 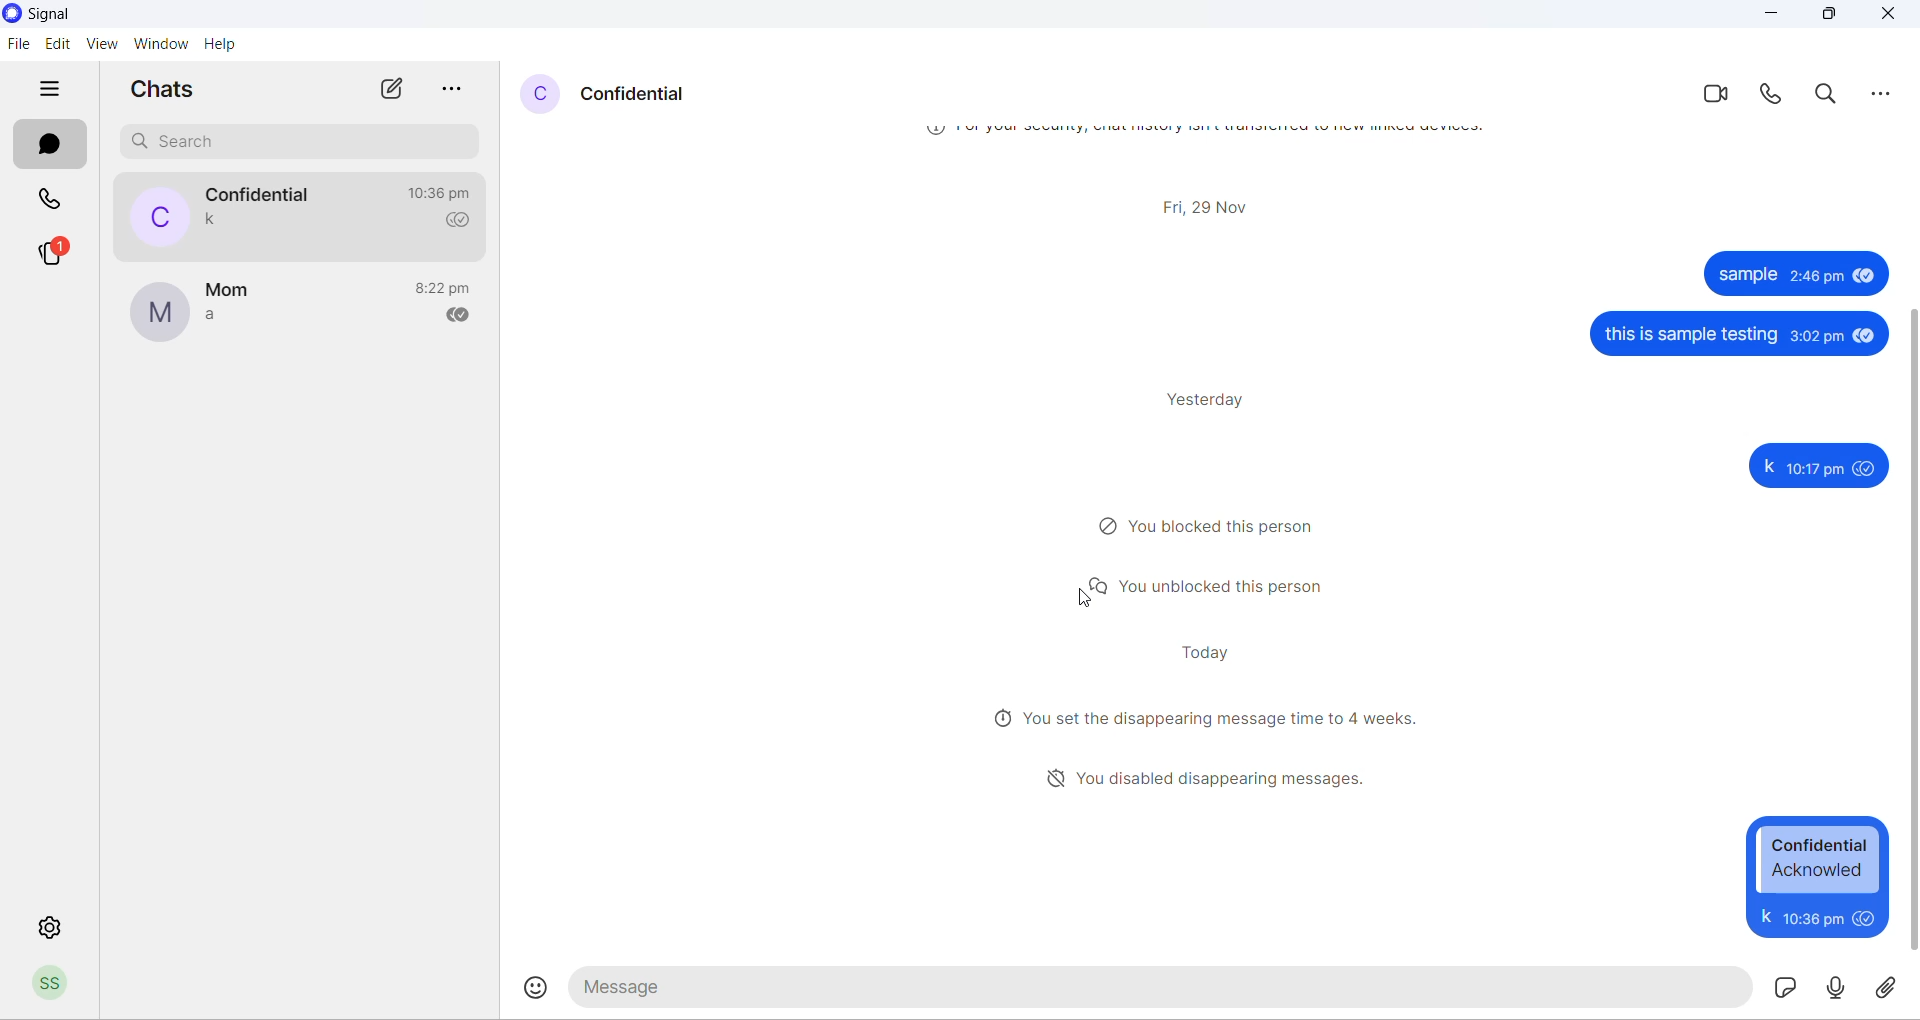 I want to click on stories, so click(x=51, y=251).